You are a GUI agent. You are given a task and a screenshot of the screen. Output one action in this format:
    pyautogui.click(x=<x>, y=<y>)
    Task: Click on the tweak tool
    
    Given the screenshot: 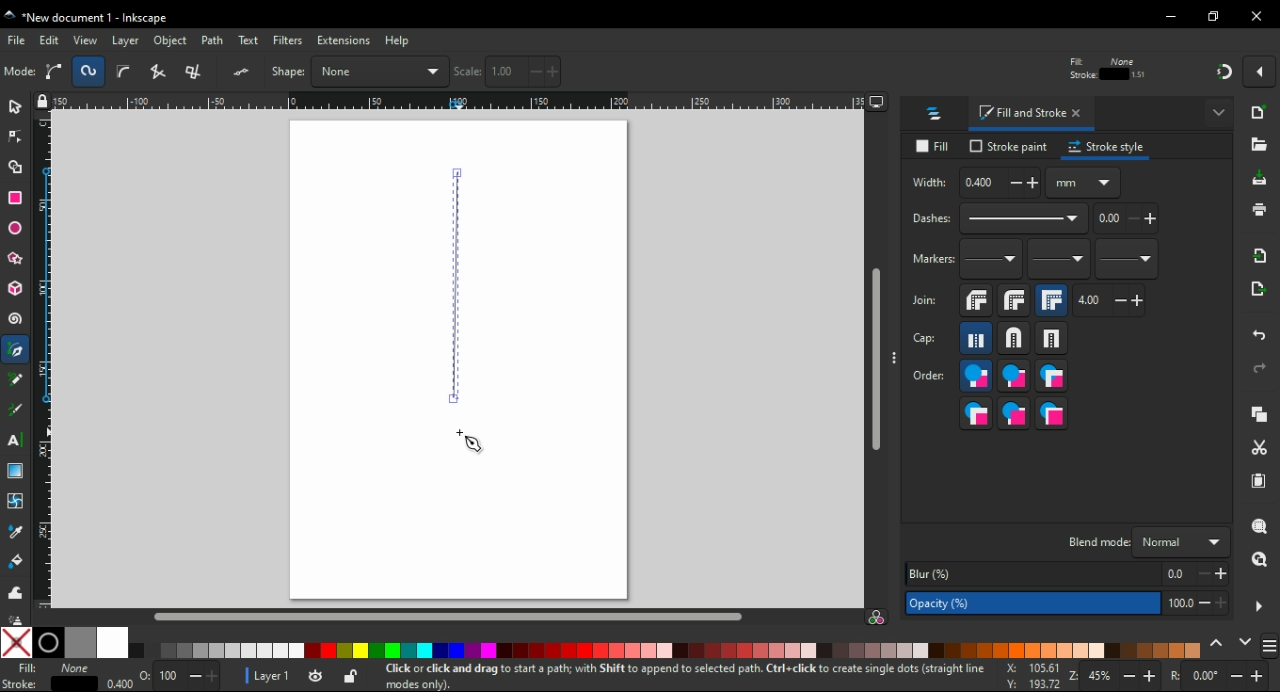 What is the action you would take?
    pyautogui.click(x=15, y=592)
    